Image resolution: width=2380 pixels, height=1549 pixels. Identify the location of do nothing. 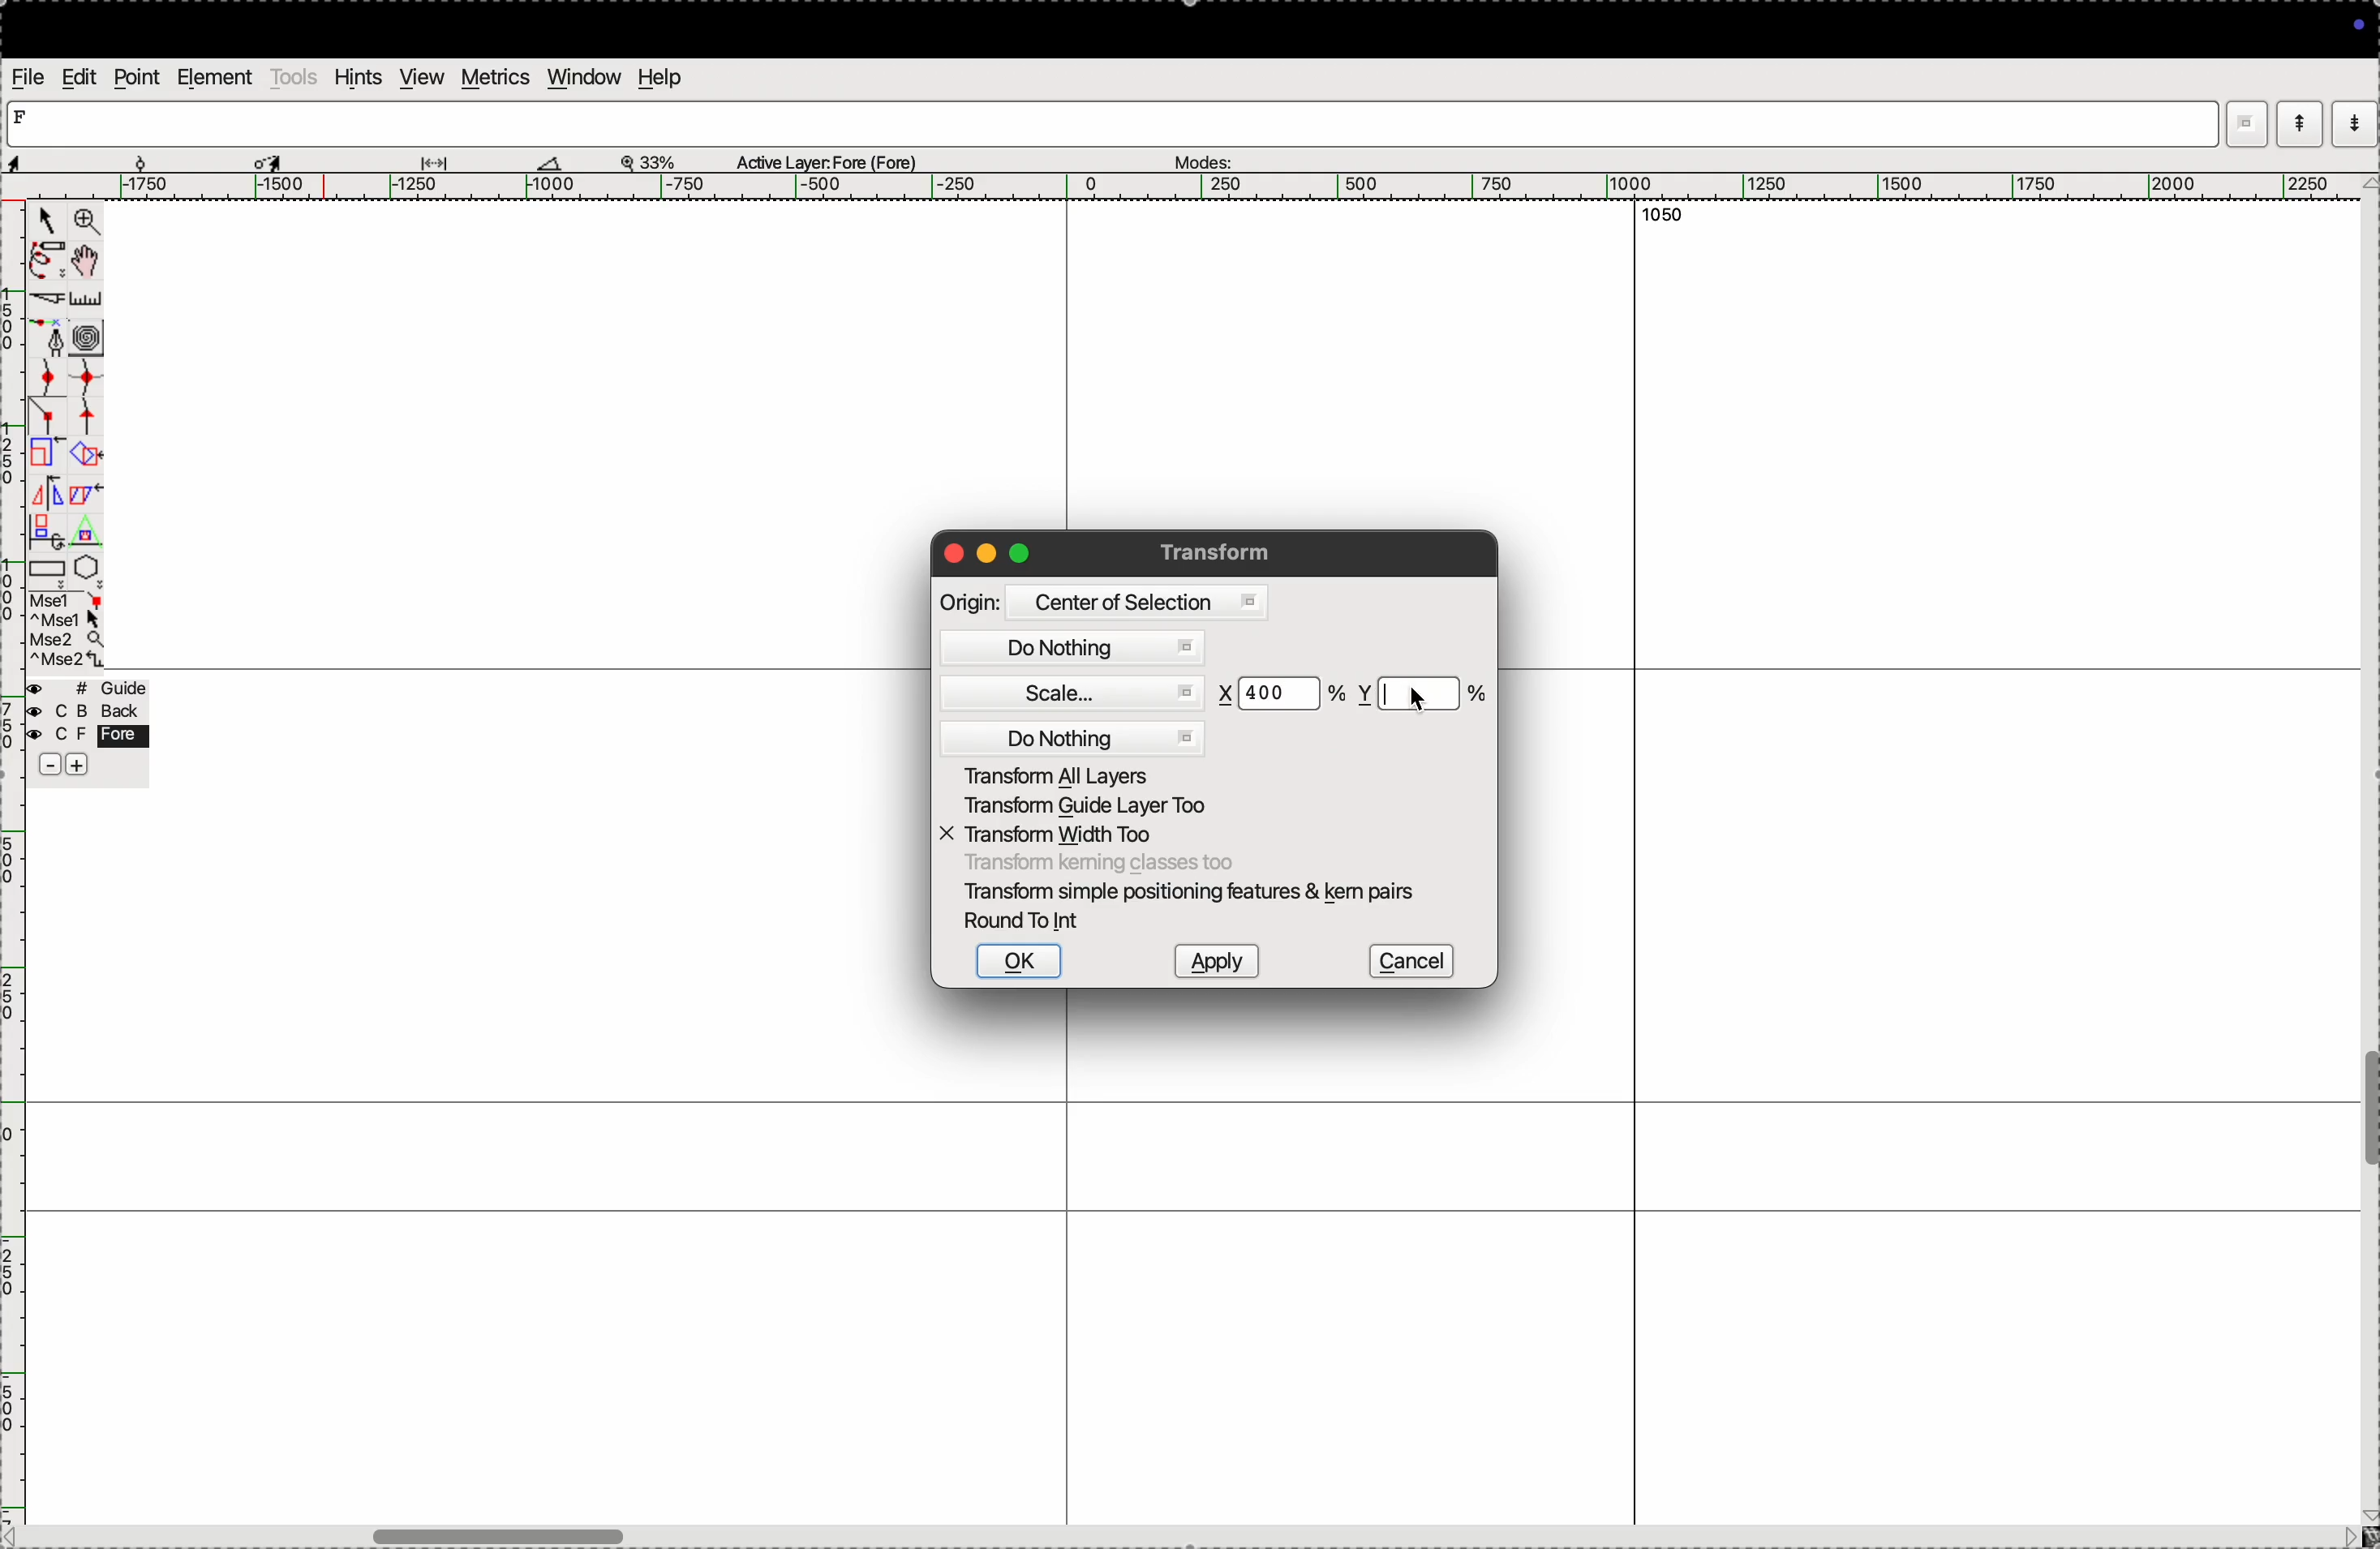
(1077, 649).